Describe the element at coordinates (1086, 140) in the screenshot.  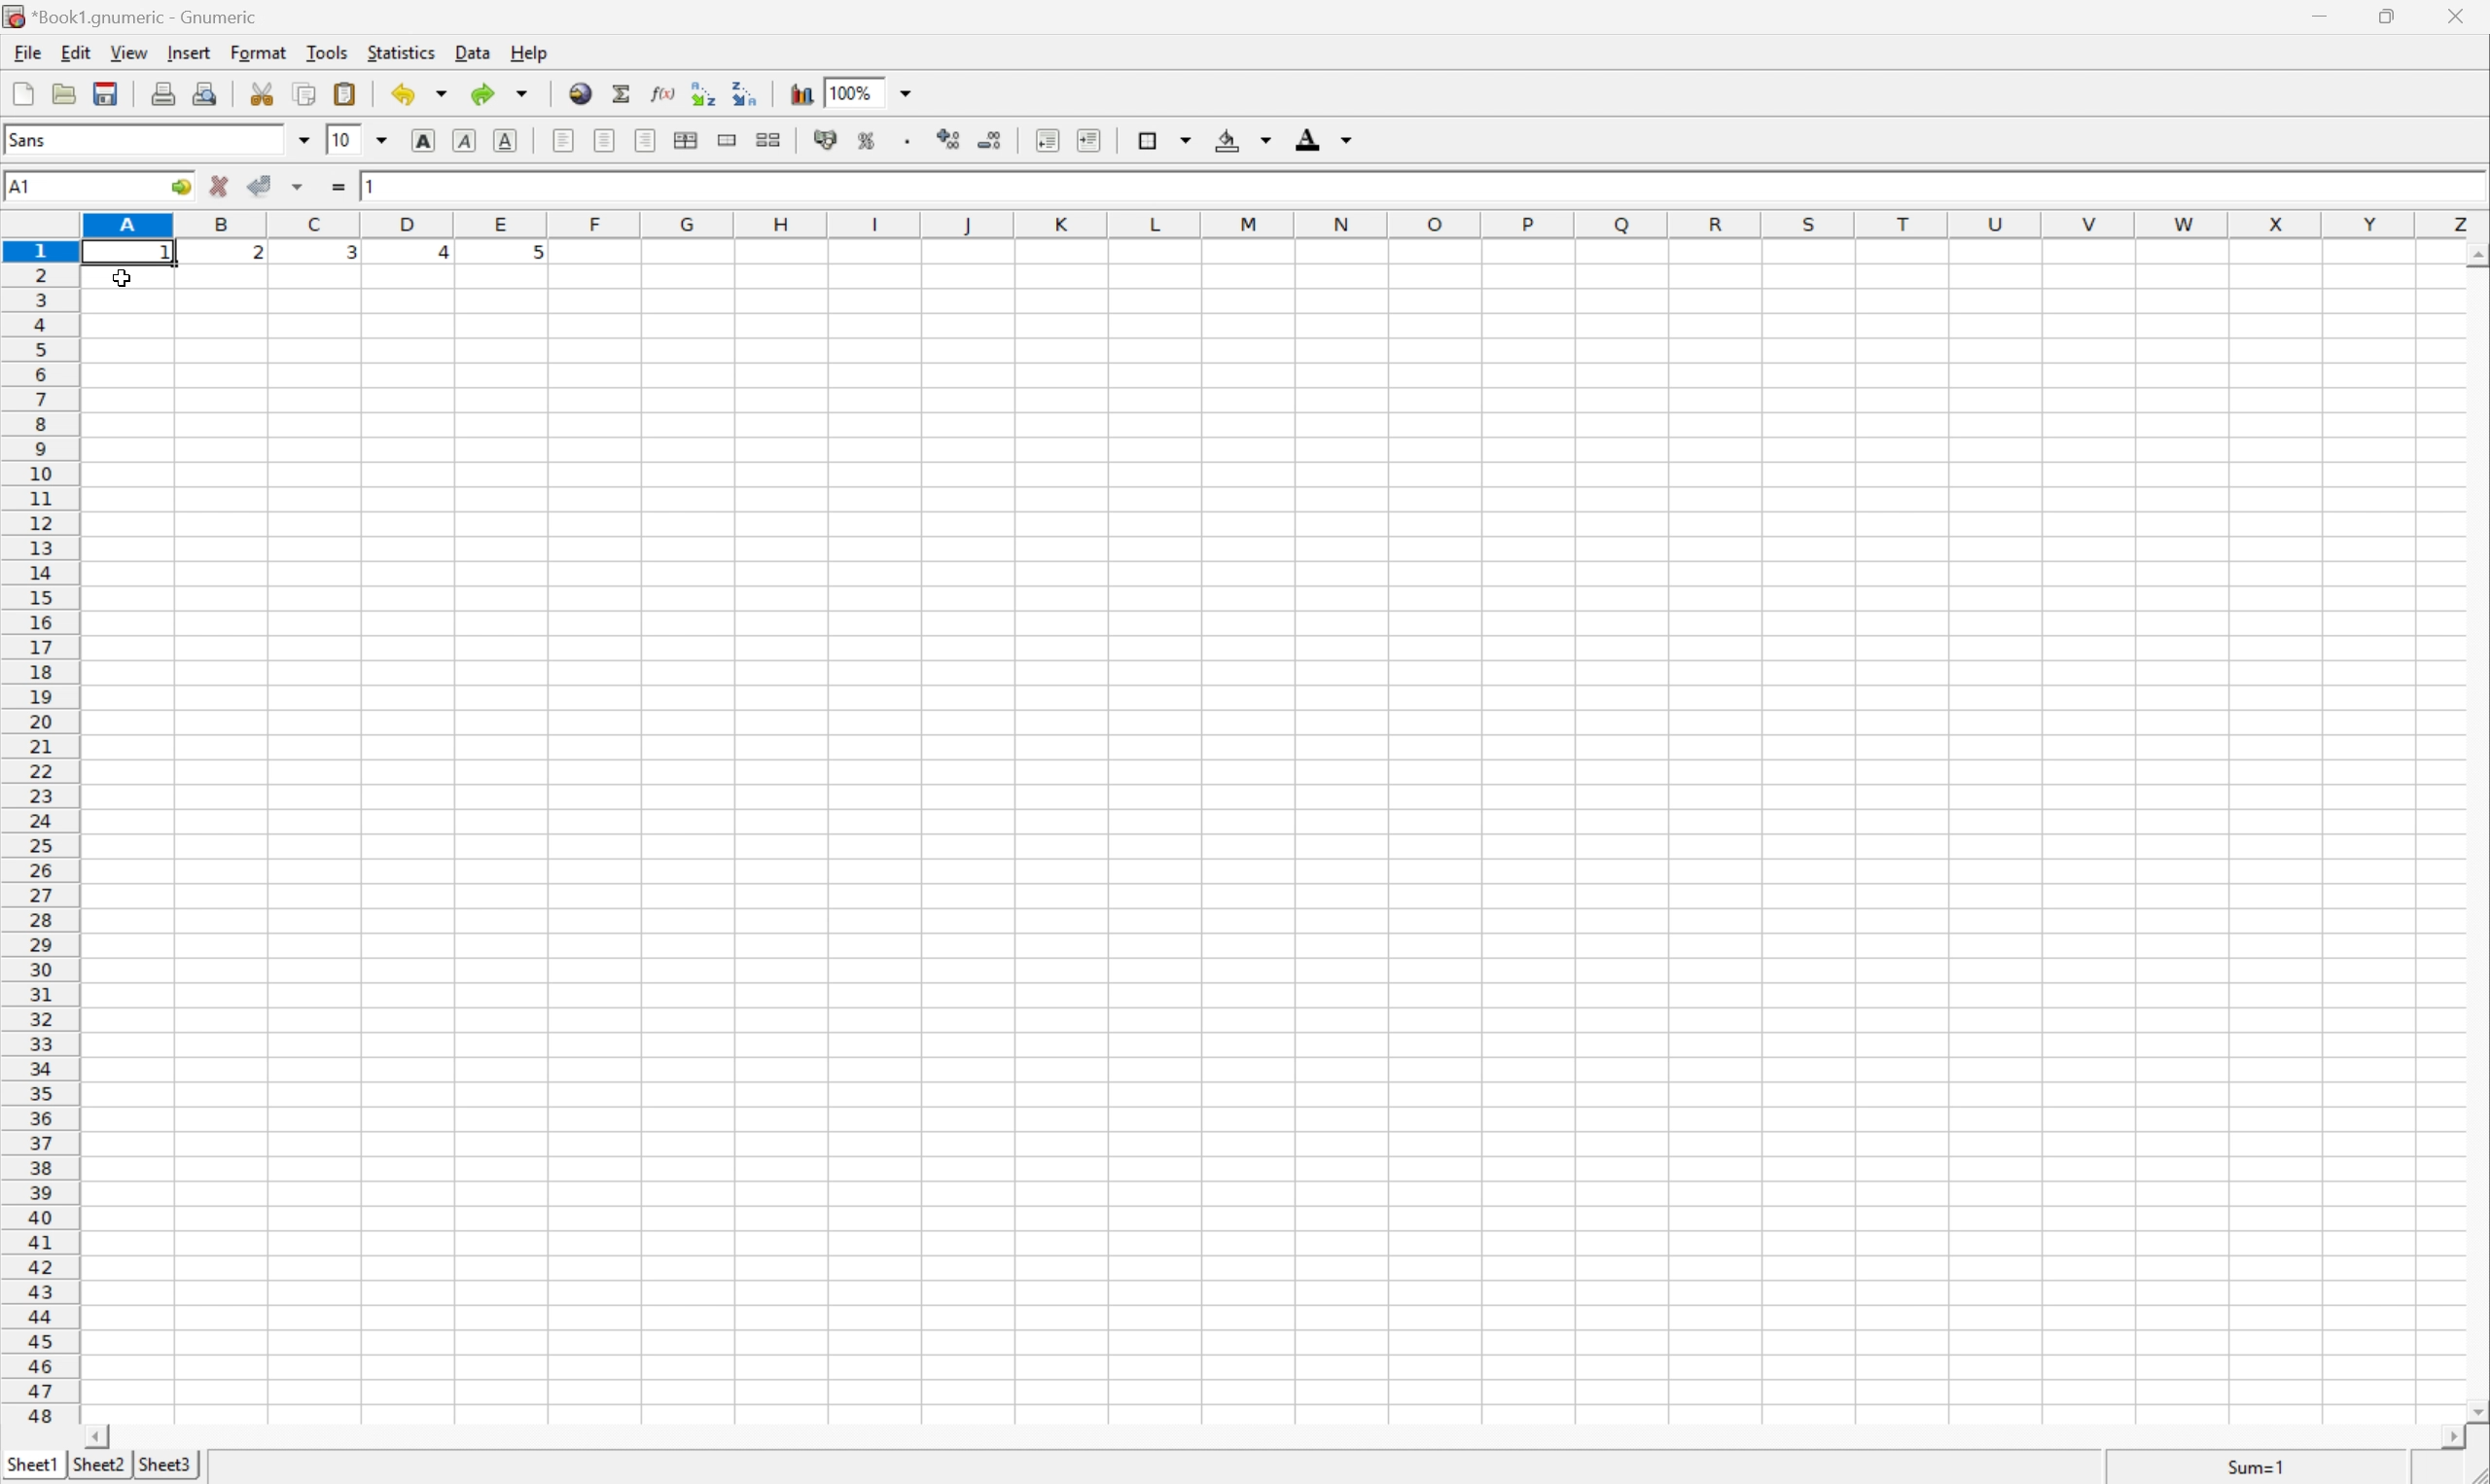
I see `increase indent` at that location.